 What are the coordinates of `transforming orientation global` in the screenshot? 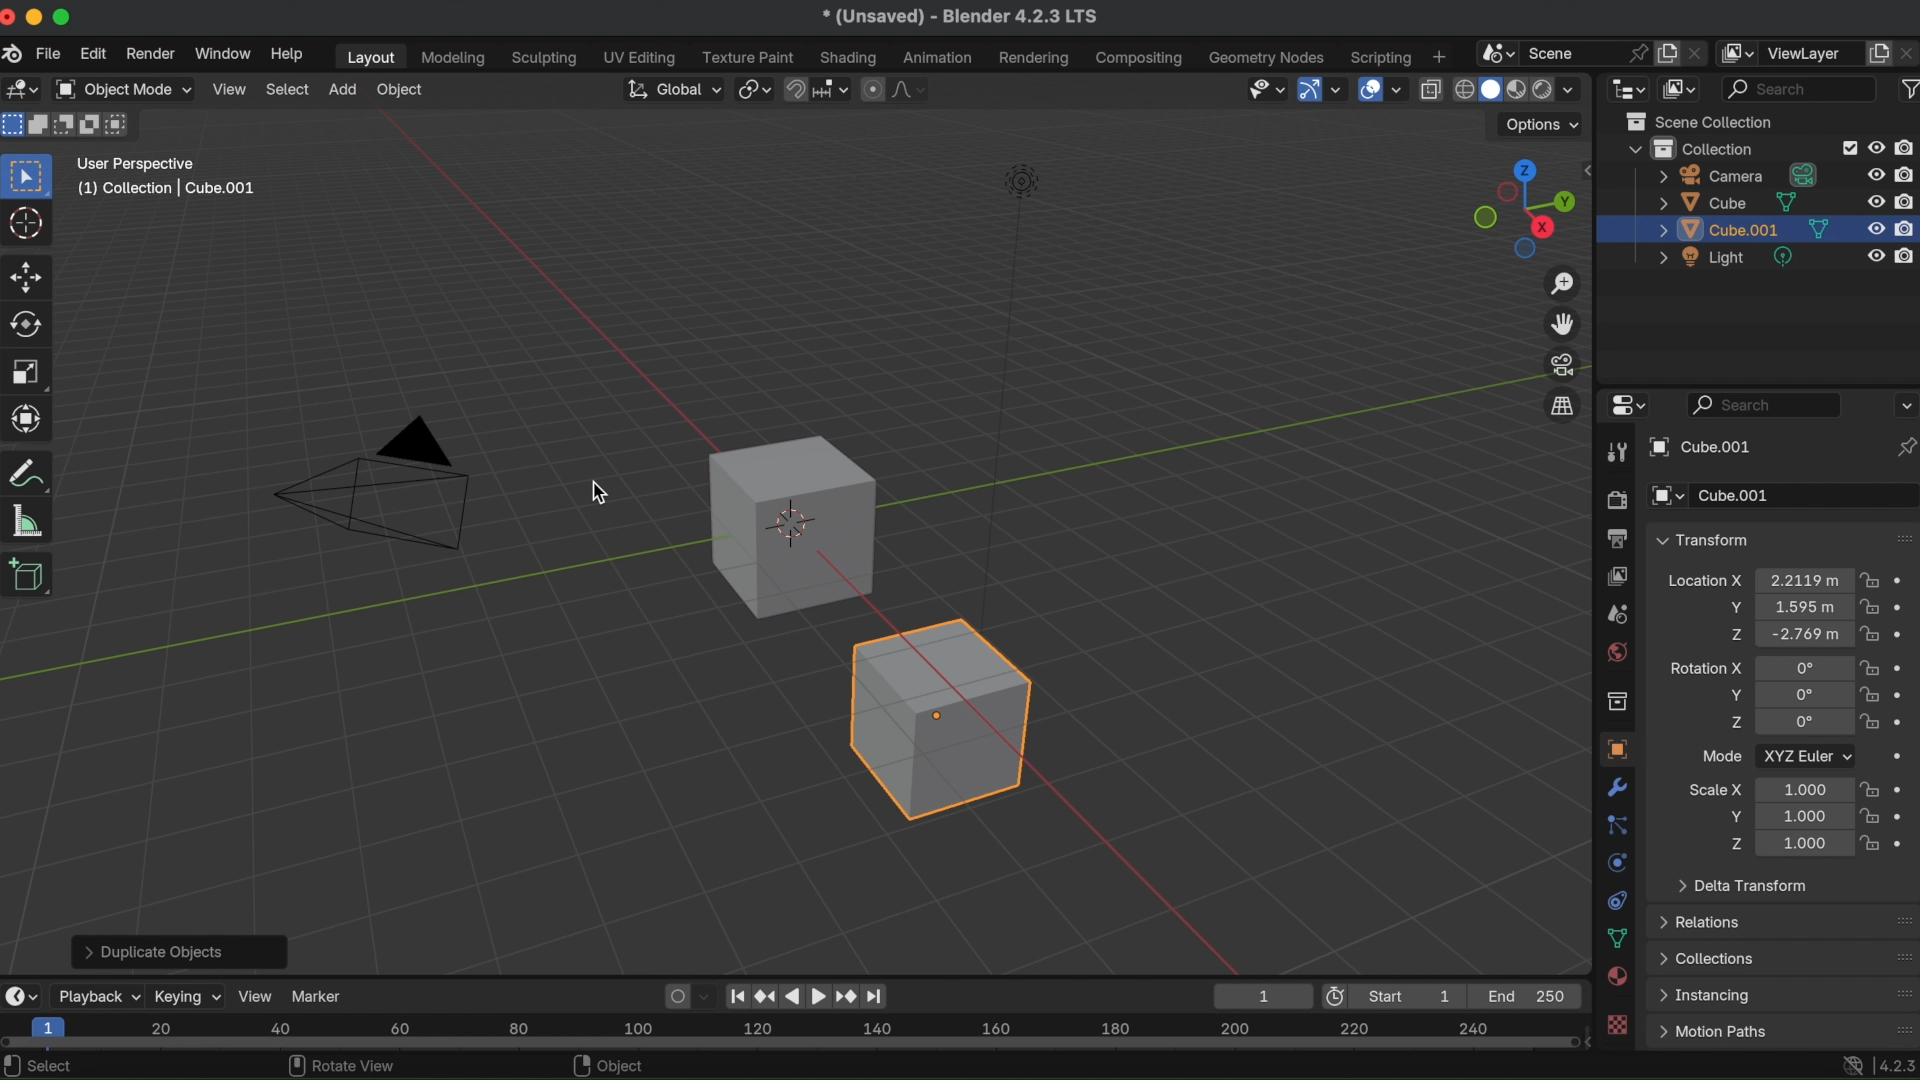 It's located at (671, 89).